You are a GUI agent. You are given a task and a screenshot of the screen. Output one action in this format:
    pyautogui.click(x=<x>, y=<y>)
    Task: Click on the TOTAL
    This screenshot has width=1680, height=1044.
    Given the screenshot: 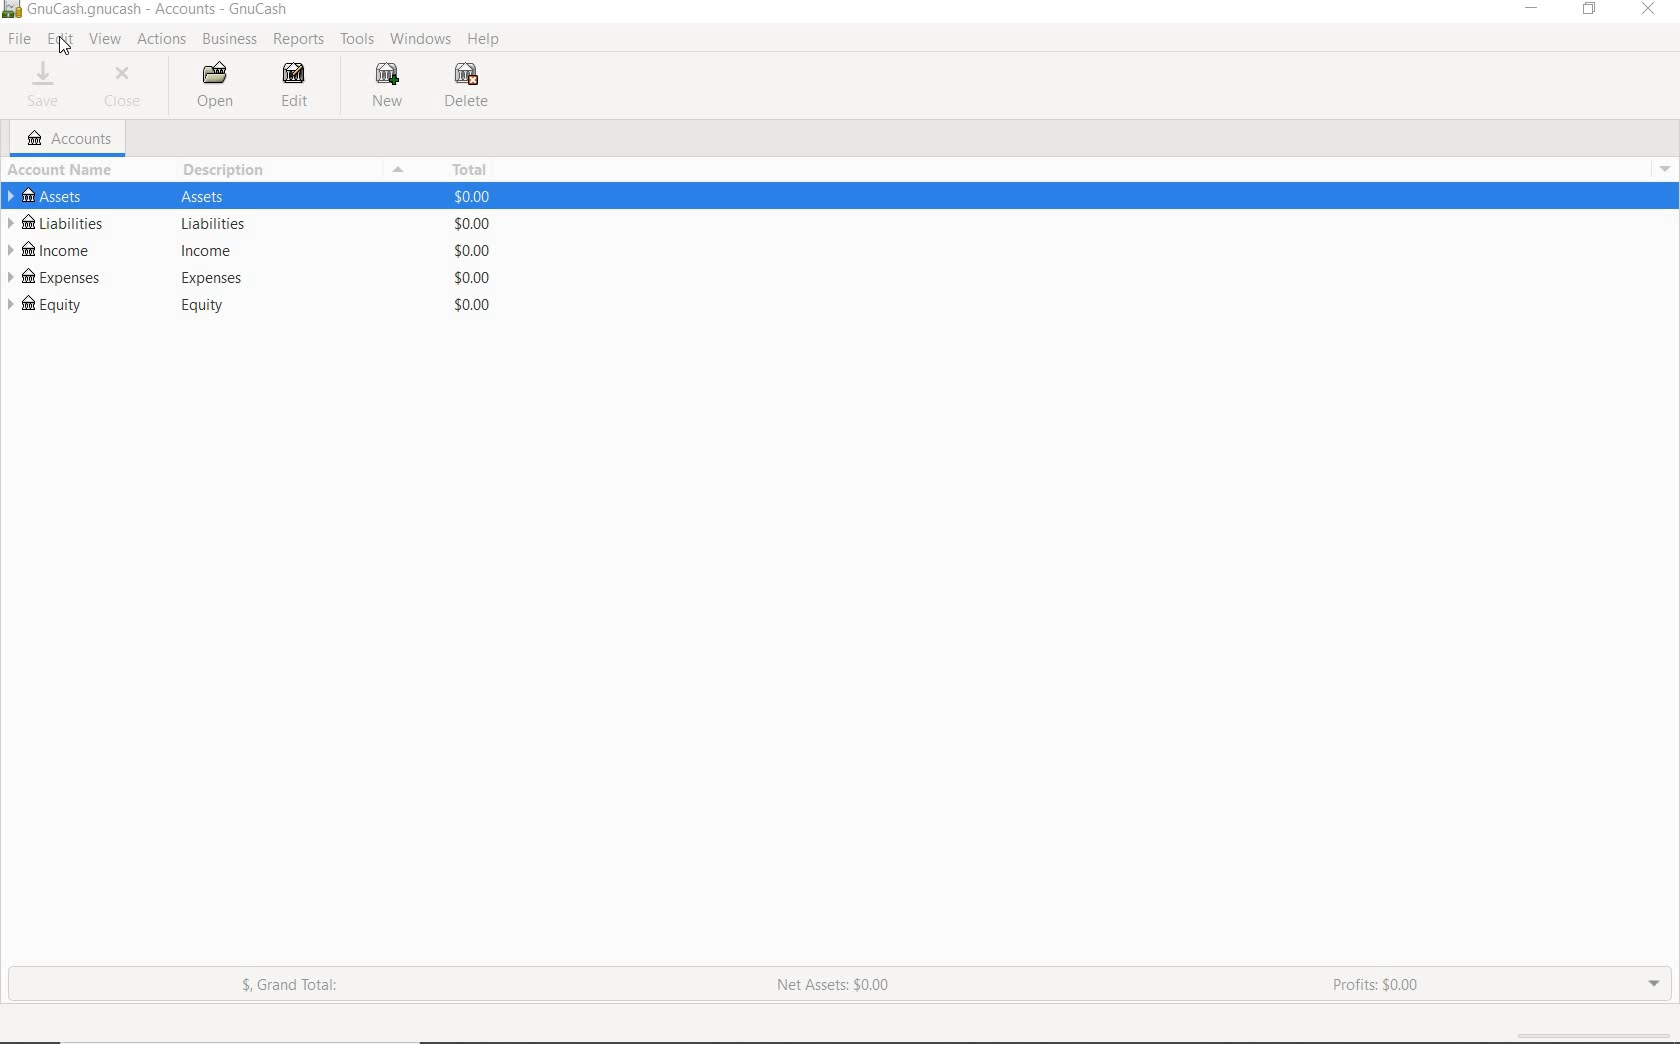 What is the action you would take?
    pyautogui.click(x=470, y=171)
    